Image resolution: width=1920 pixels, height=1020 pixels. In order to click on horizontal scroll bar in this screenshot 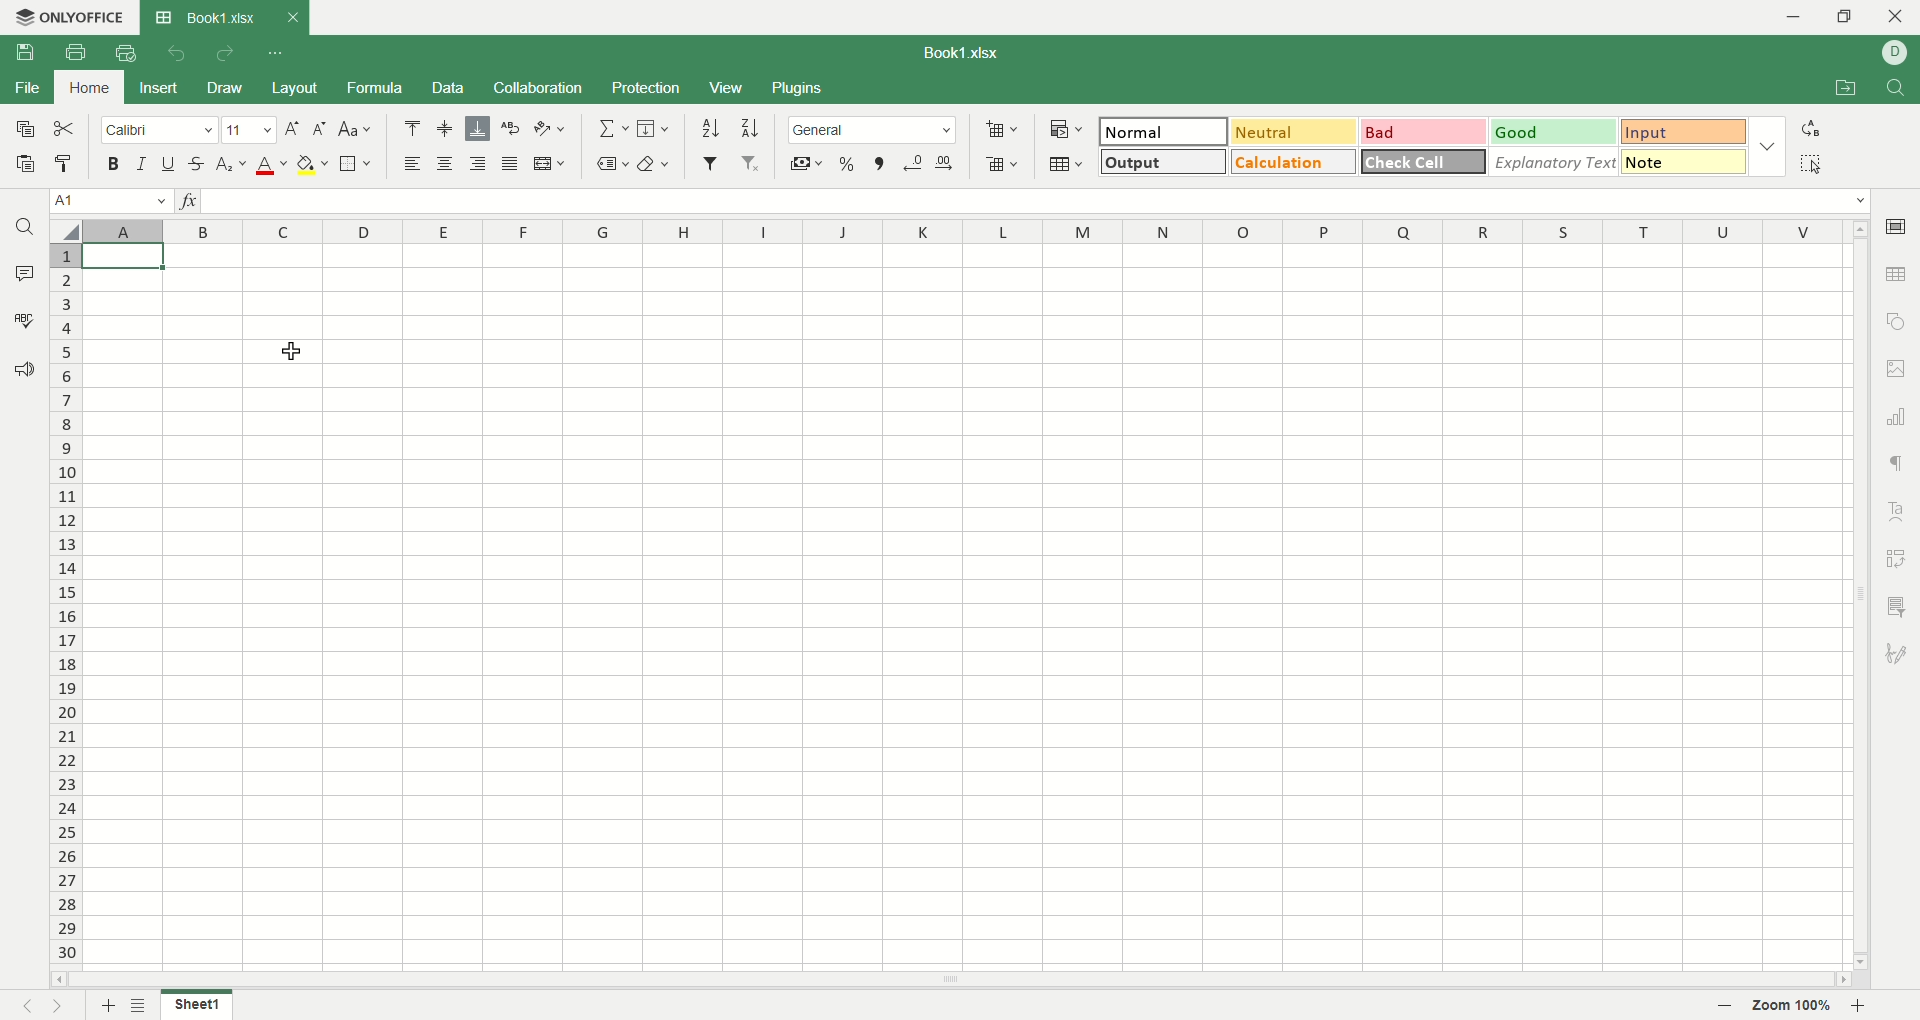, I will do `click(950, 977)`.